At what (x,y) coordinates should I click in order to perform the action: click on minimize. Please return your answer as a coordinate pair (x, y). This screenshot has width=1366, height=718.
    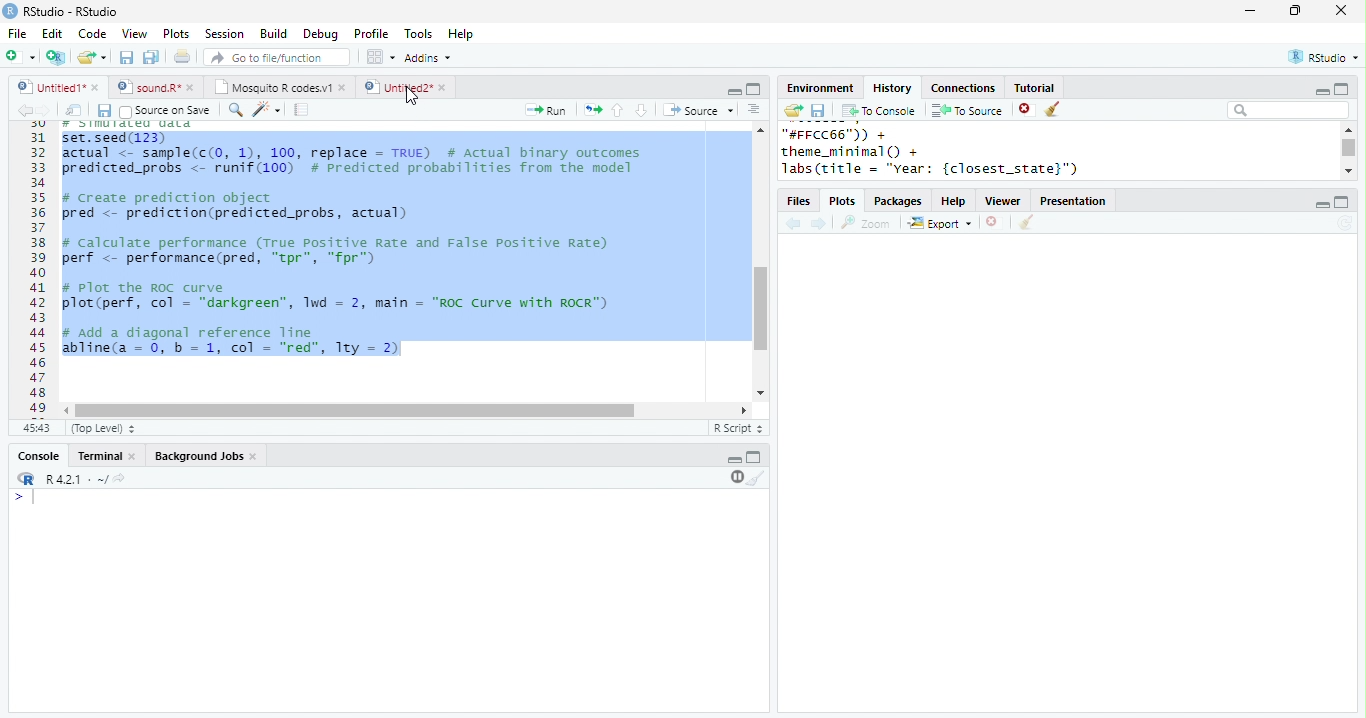
    Looking at the image, I should click on (734, 90).